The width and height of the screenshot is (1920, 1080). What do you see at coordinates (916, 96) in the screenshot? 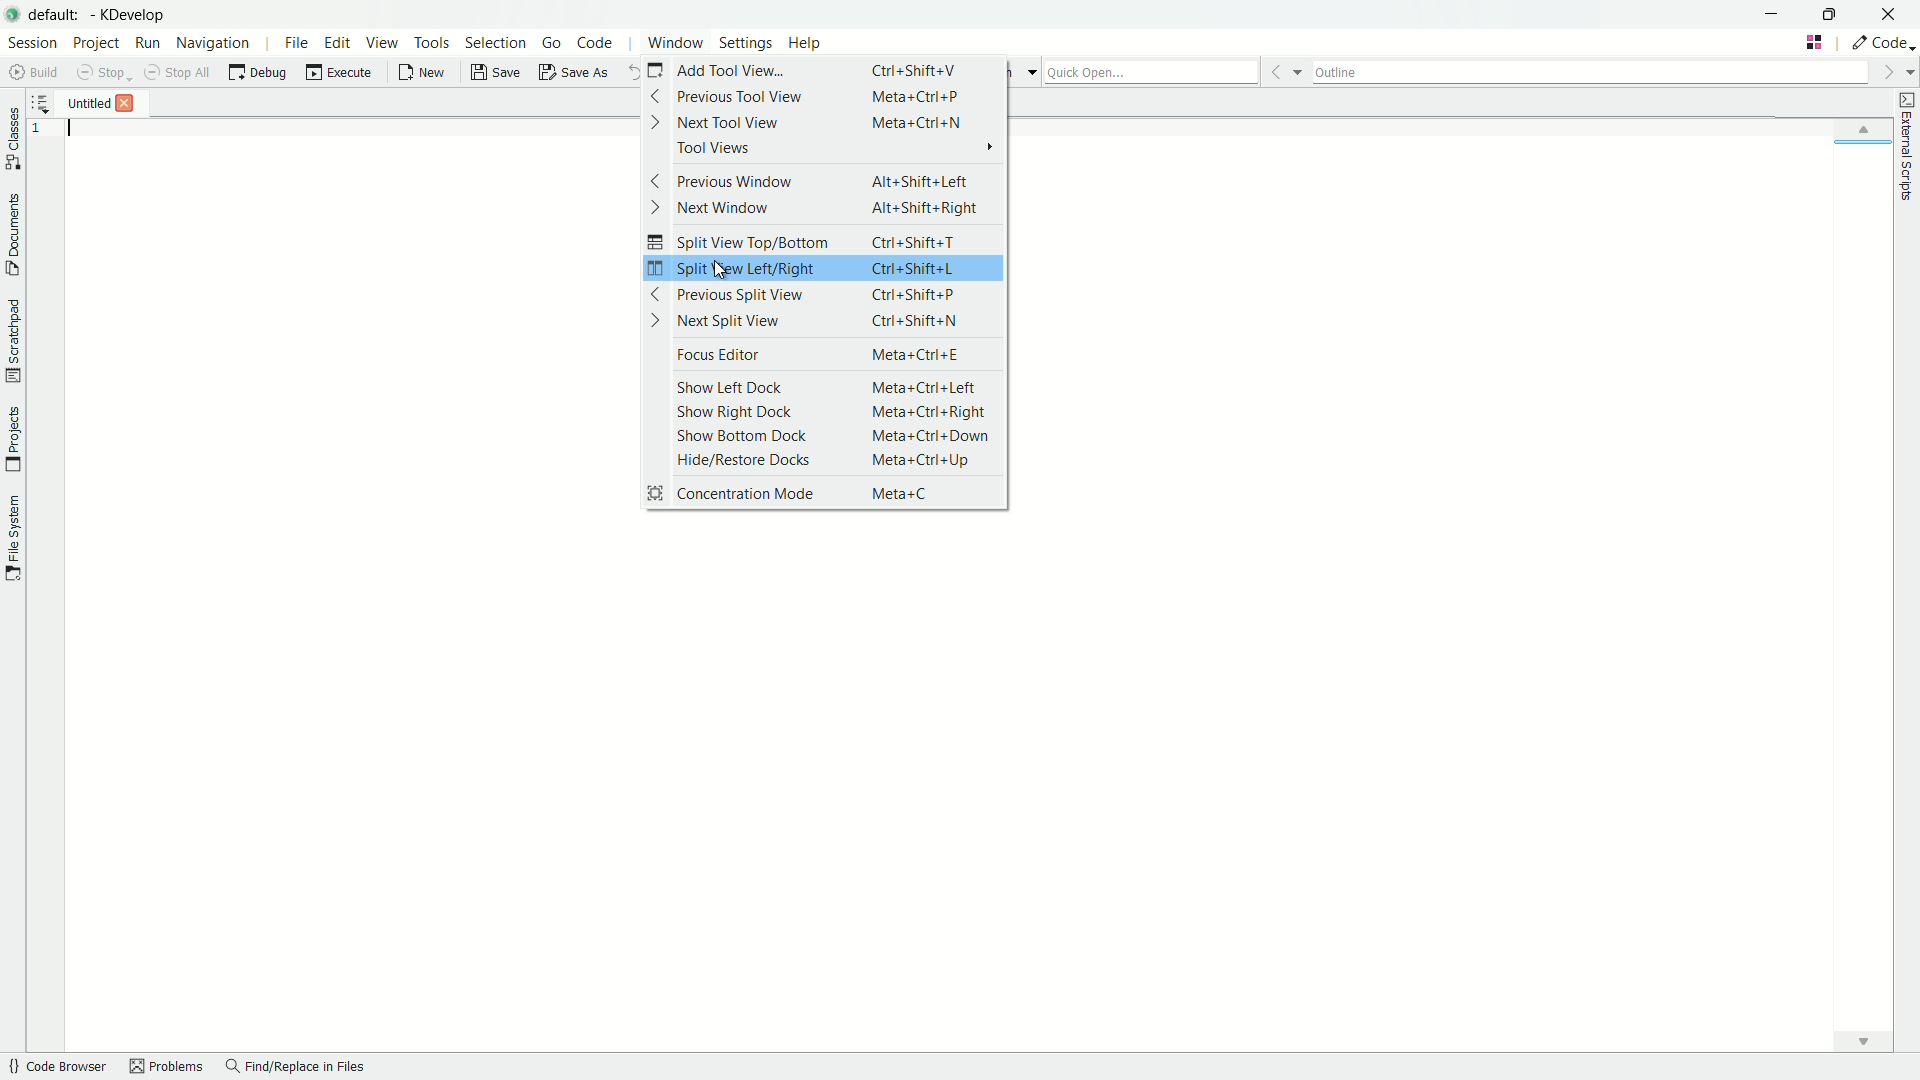
I see `Meta+Ctrl+P` at bounding box center [916, 96].